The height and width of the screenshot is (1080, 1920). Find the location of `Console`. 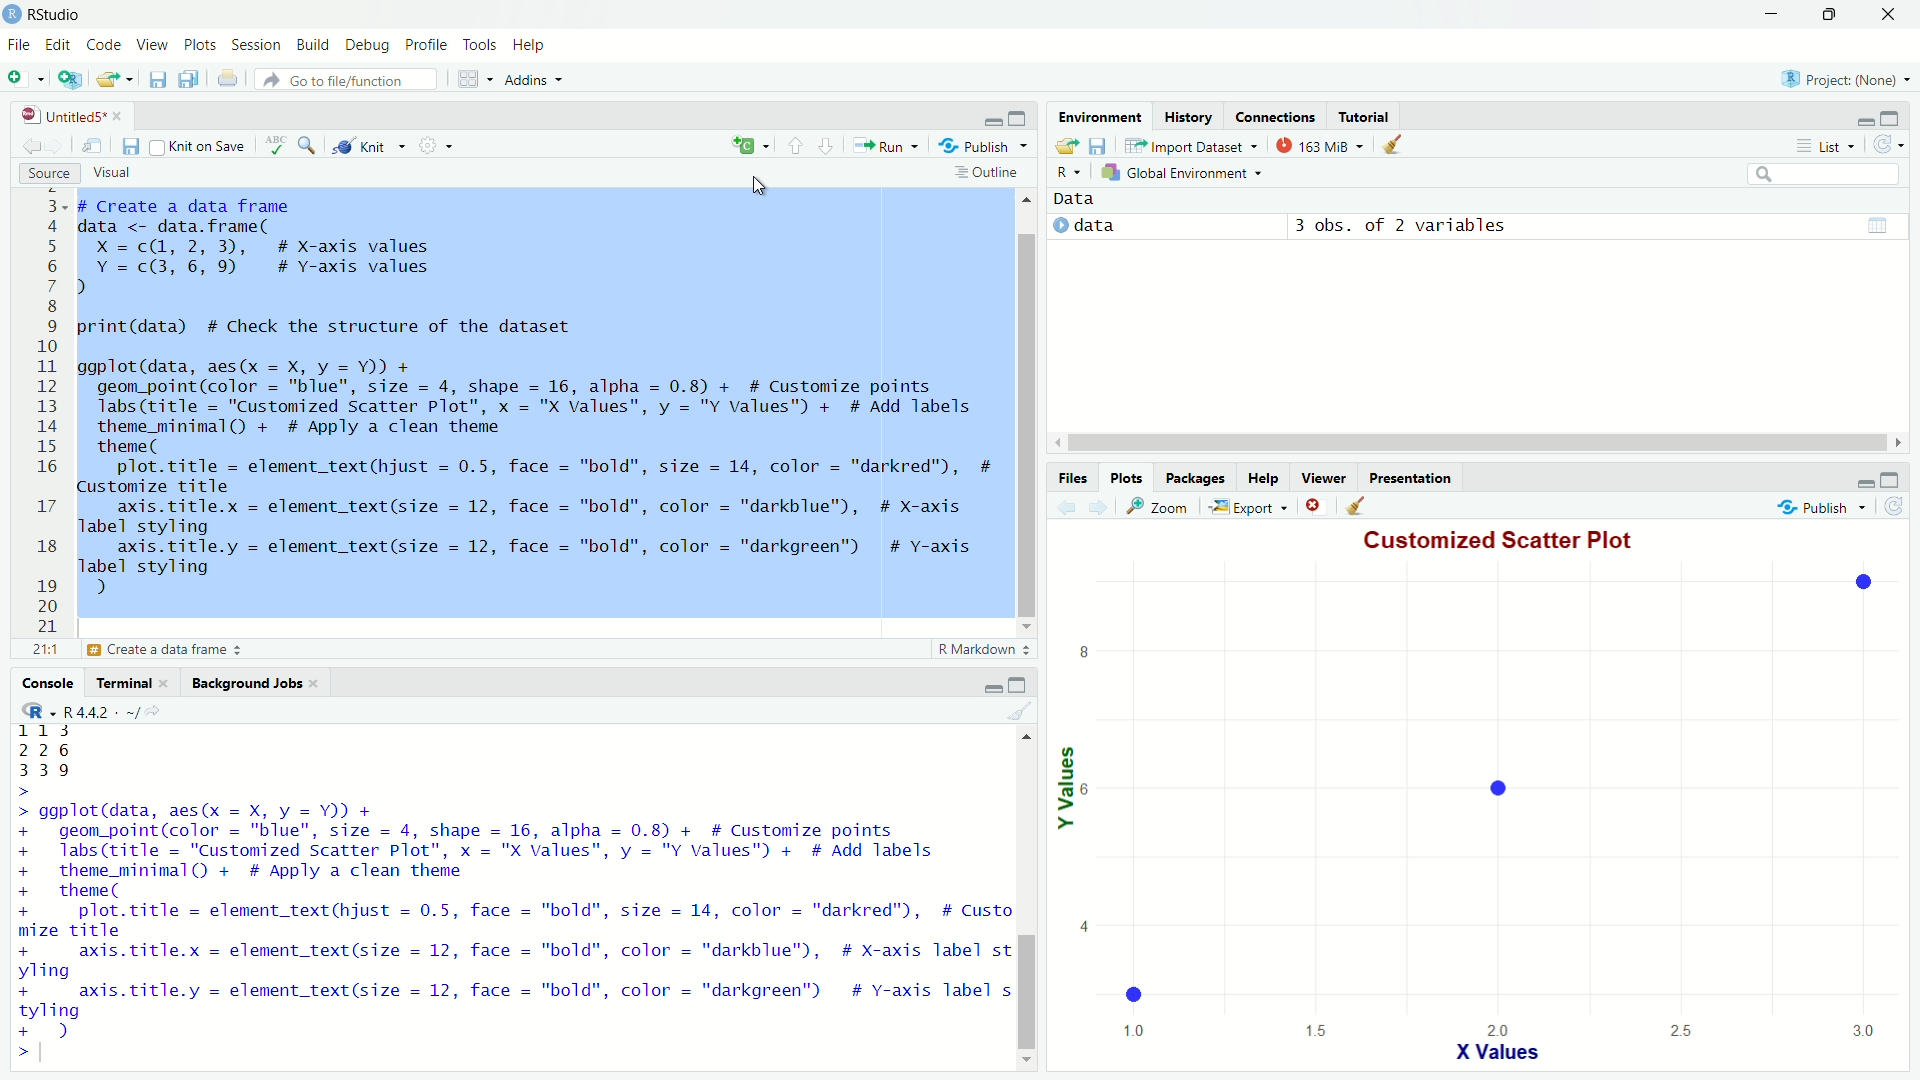

Console is located at coordinates (50, 683).